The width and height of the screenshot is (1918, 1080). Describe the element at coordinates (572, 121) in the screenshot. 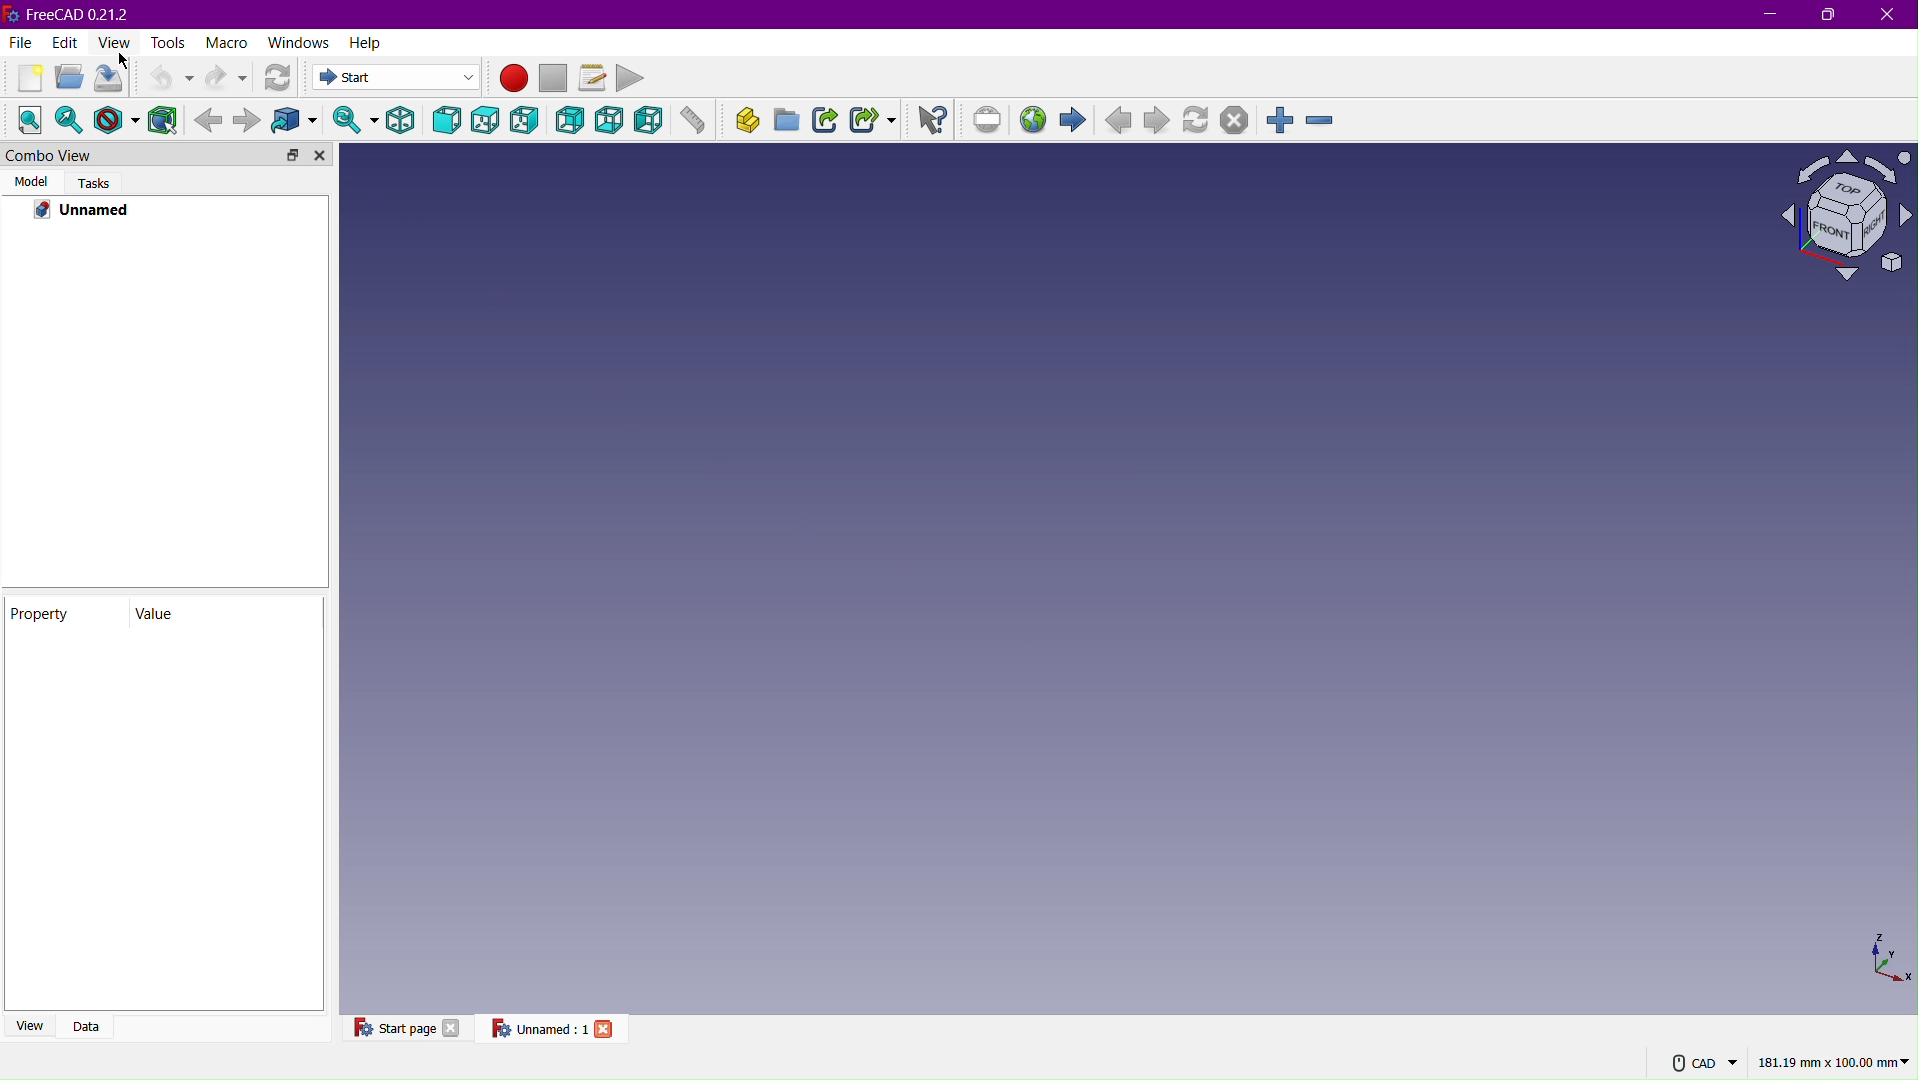

I see `Back` at that location.